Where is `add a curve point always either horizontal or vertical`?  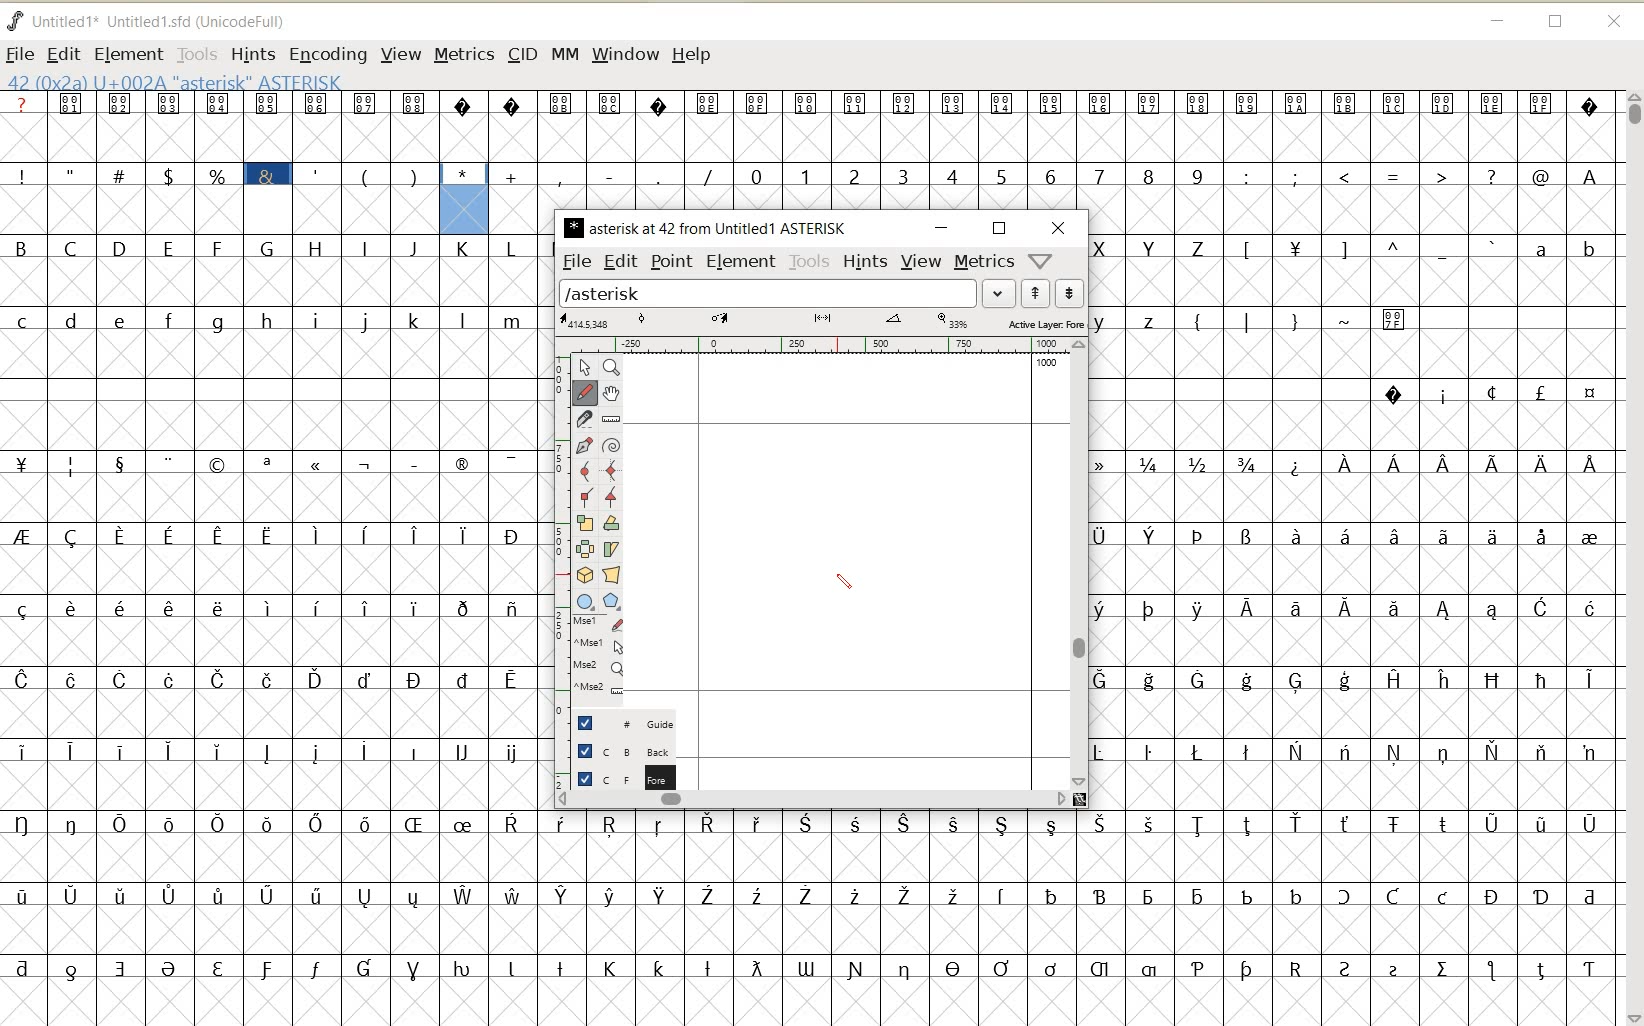
add a curve point always either horizontal or vertical is located at coordinates (611, 467).